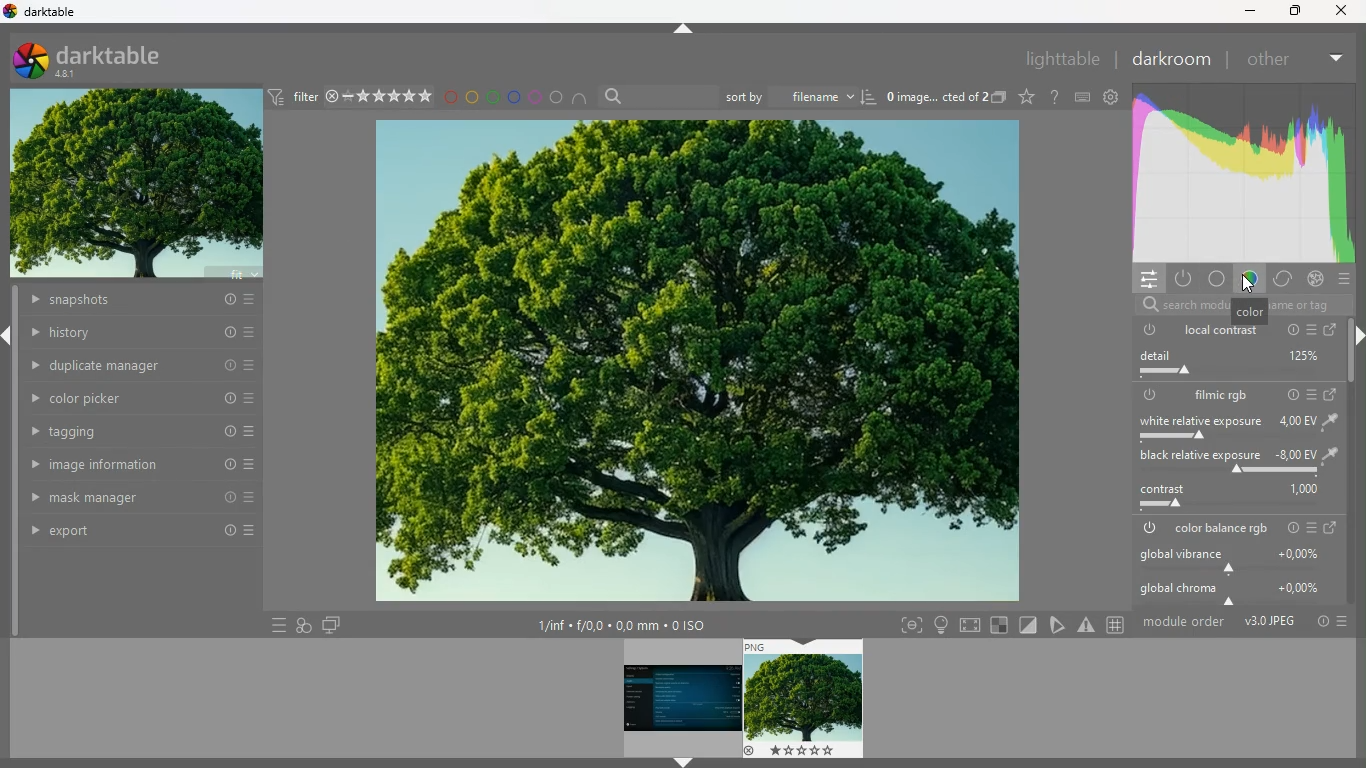  I want to click on menu, so click(274, 625).